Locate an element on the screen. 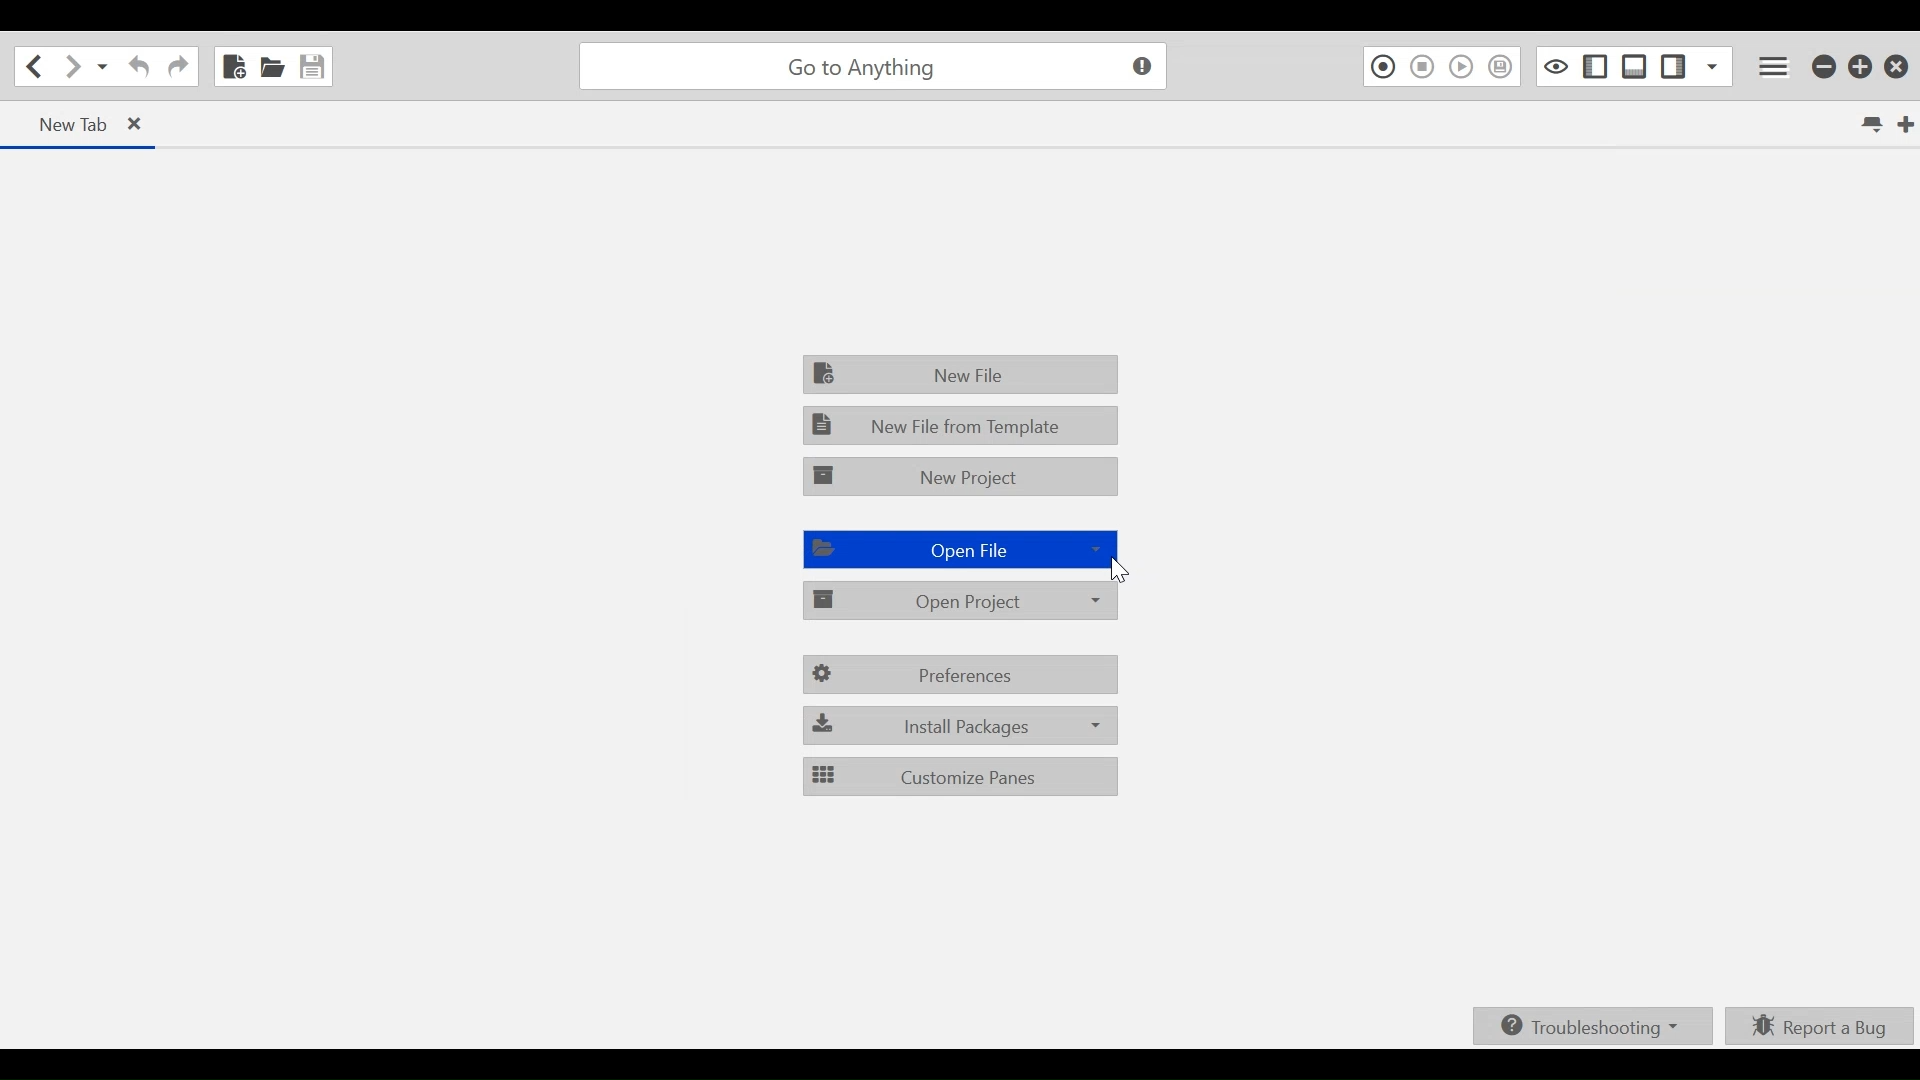  New Project is located at coordinates (963, 477).